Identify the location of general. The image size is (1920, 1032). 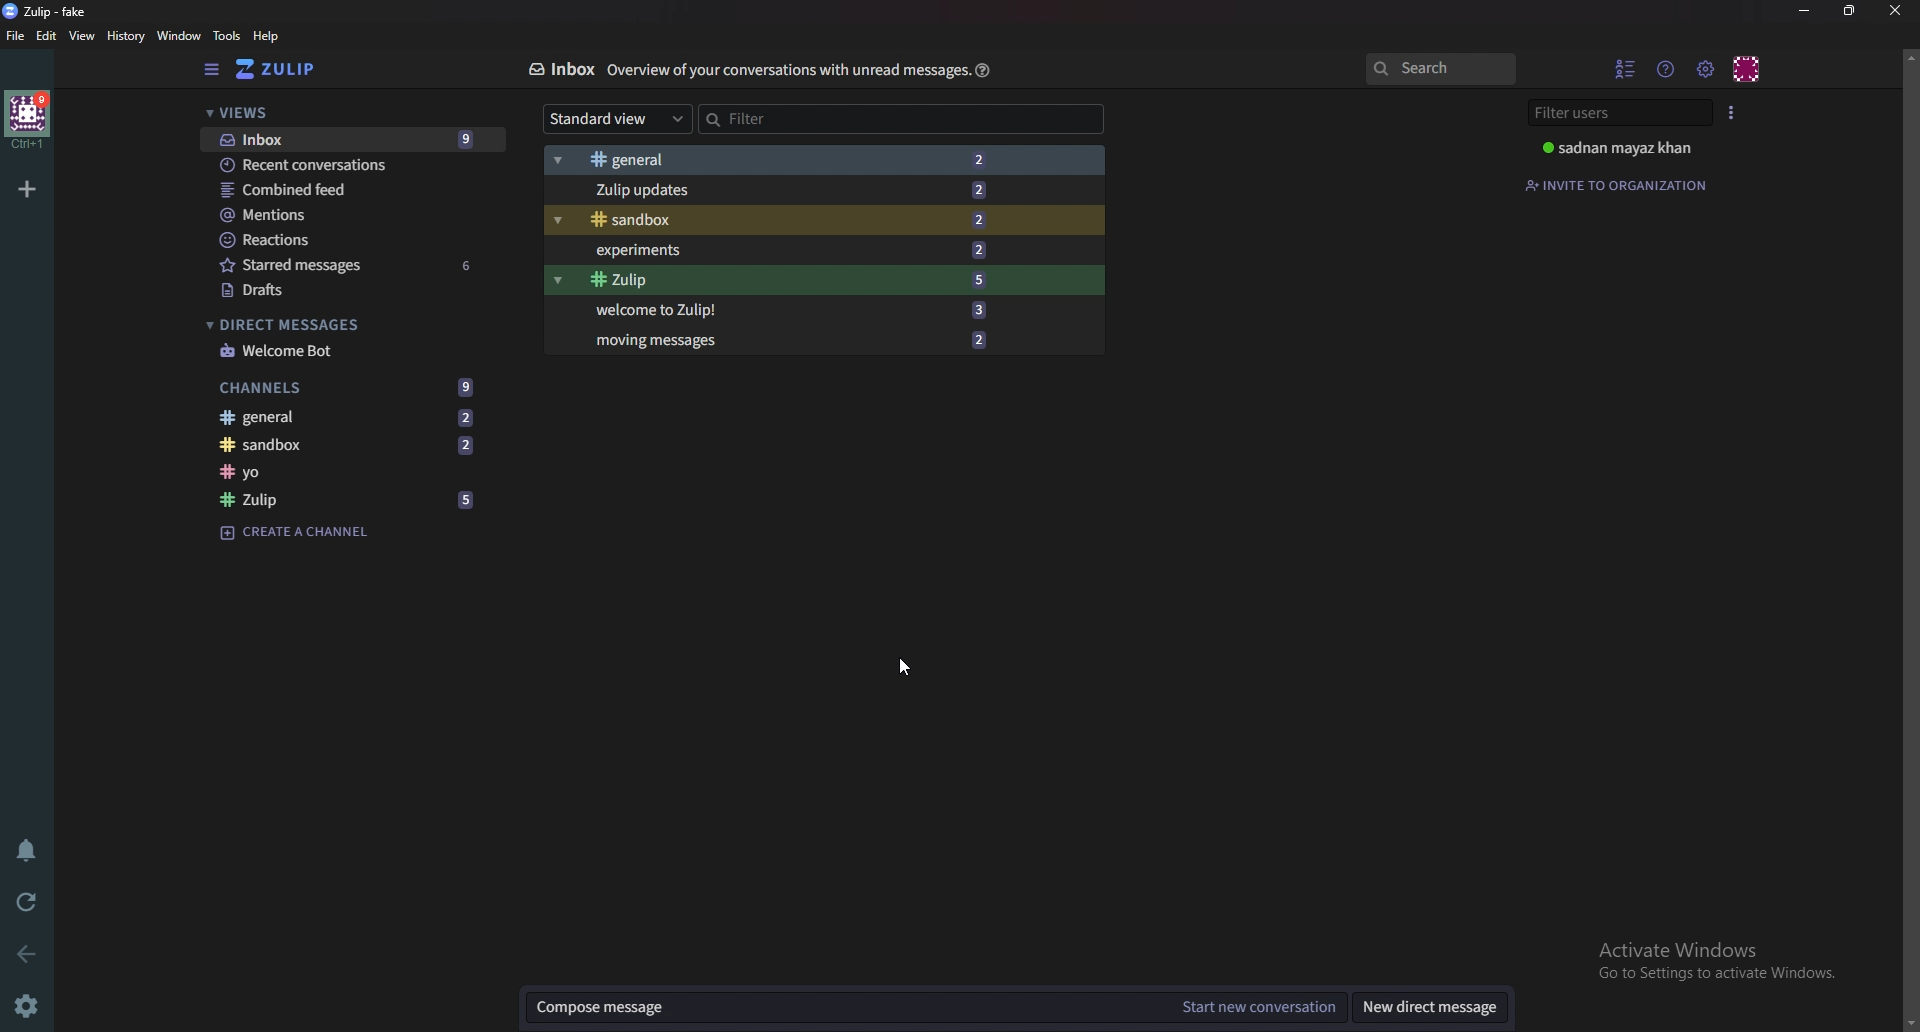
(354, 417).